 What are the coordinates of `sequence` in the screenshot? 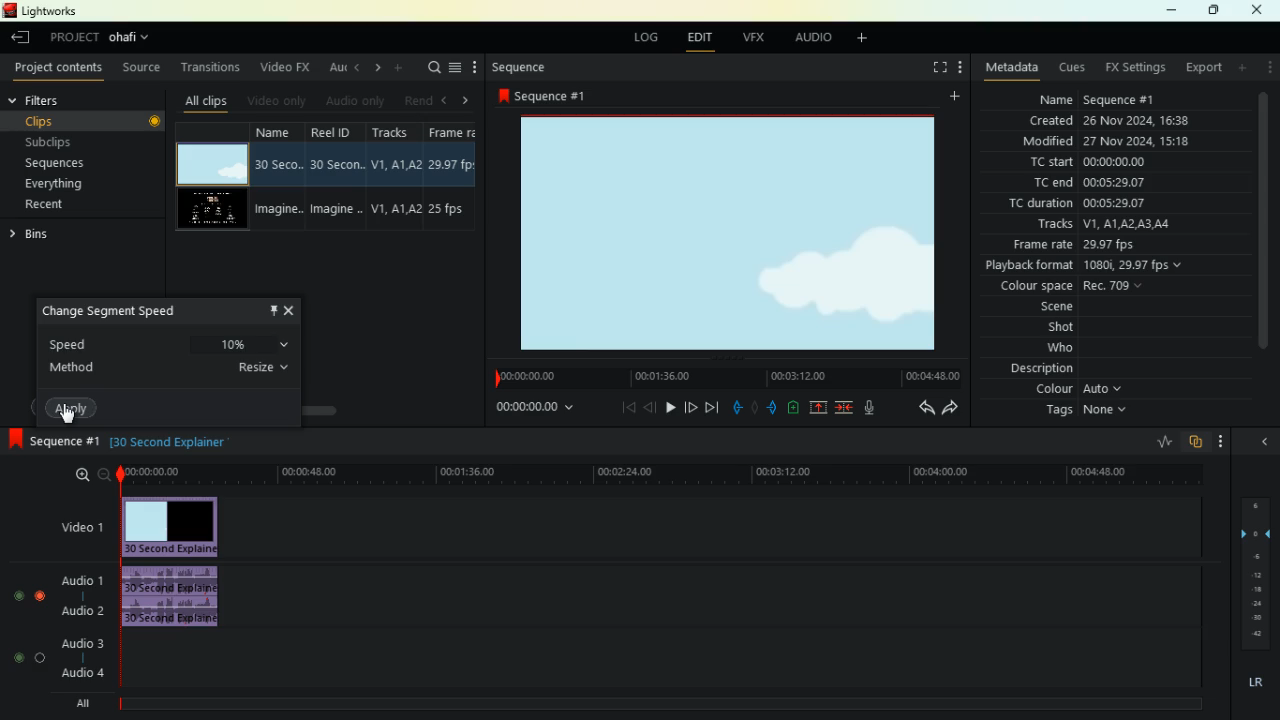 It's located at (533, 68).